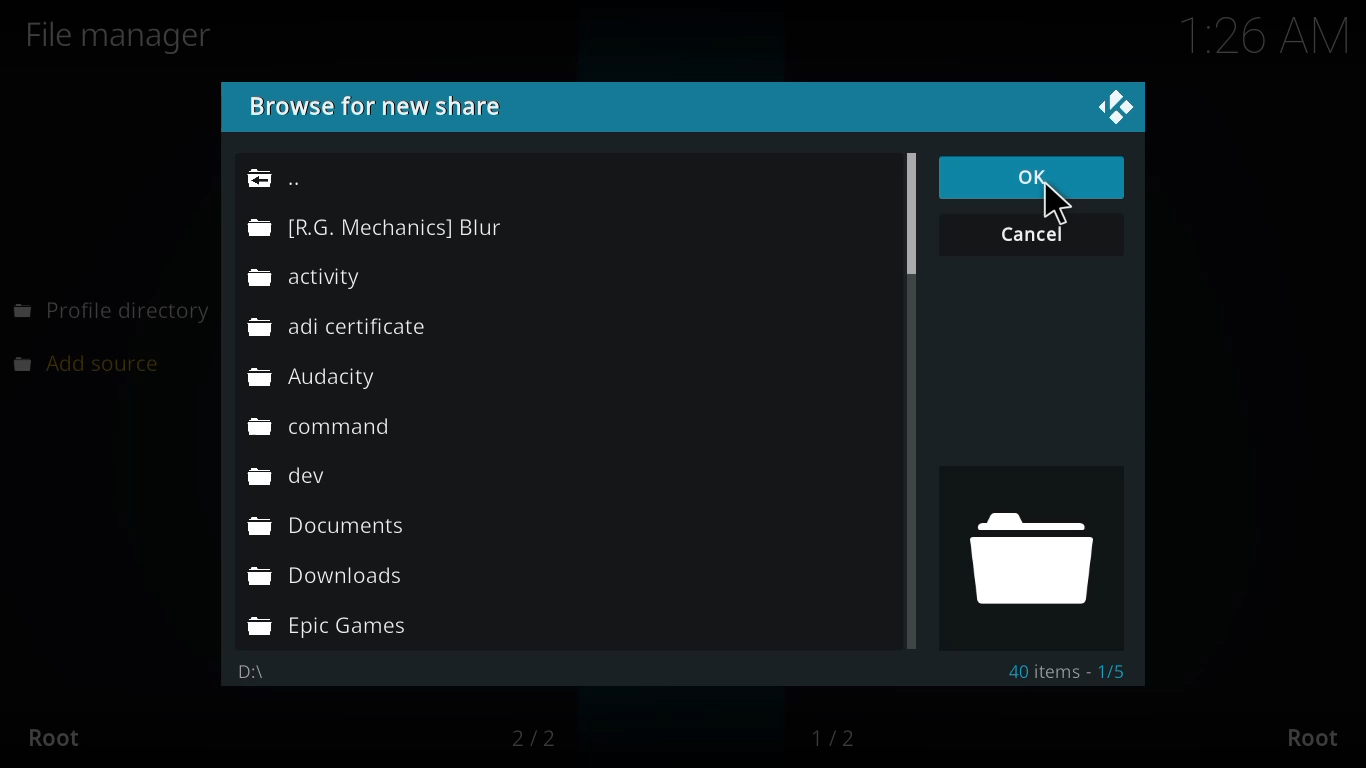  I want to click on cursor, so click(1062, 206).